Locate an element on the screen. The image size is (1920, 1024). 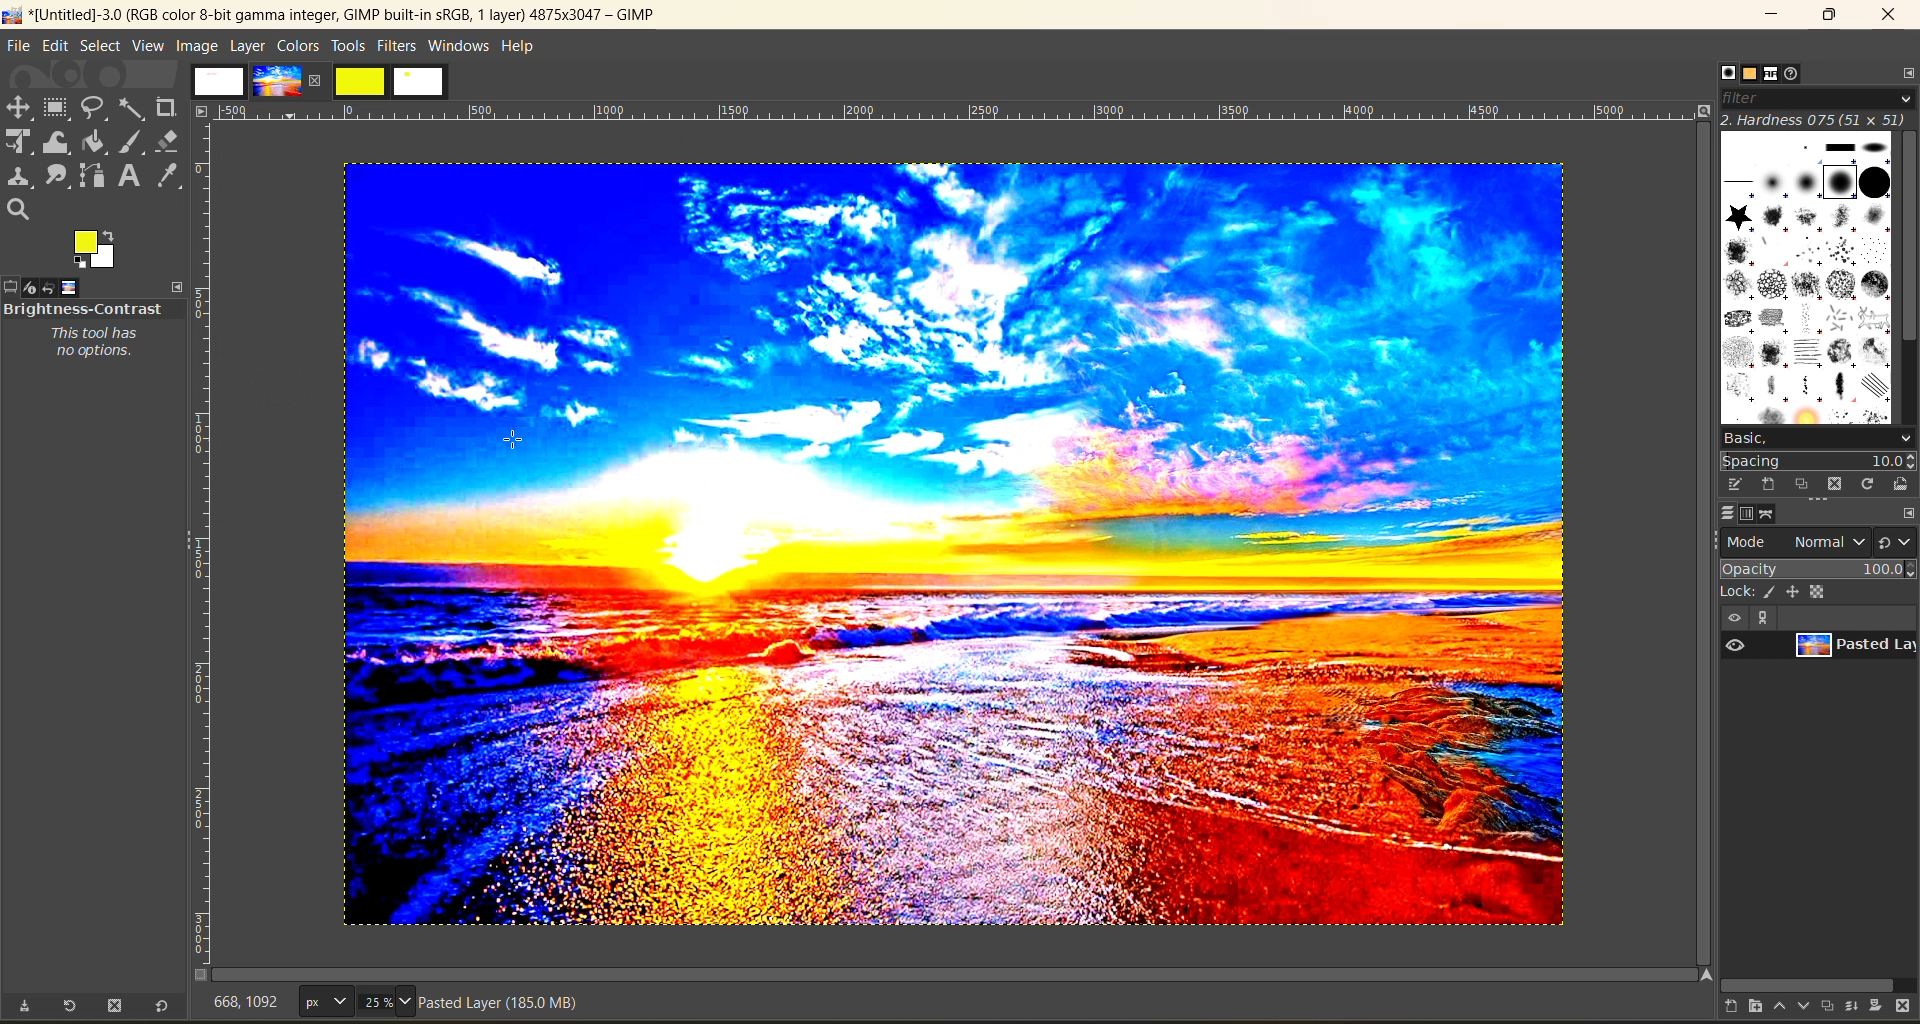
patterns is located at coordinates (1752, 74).